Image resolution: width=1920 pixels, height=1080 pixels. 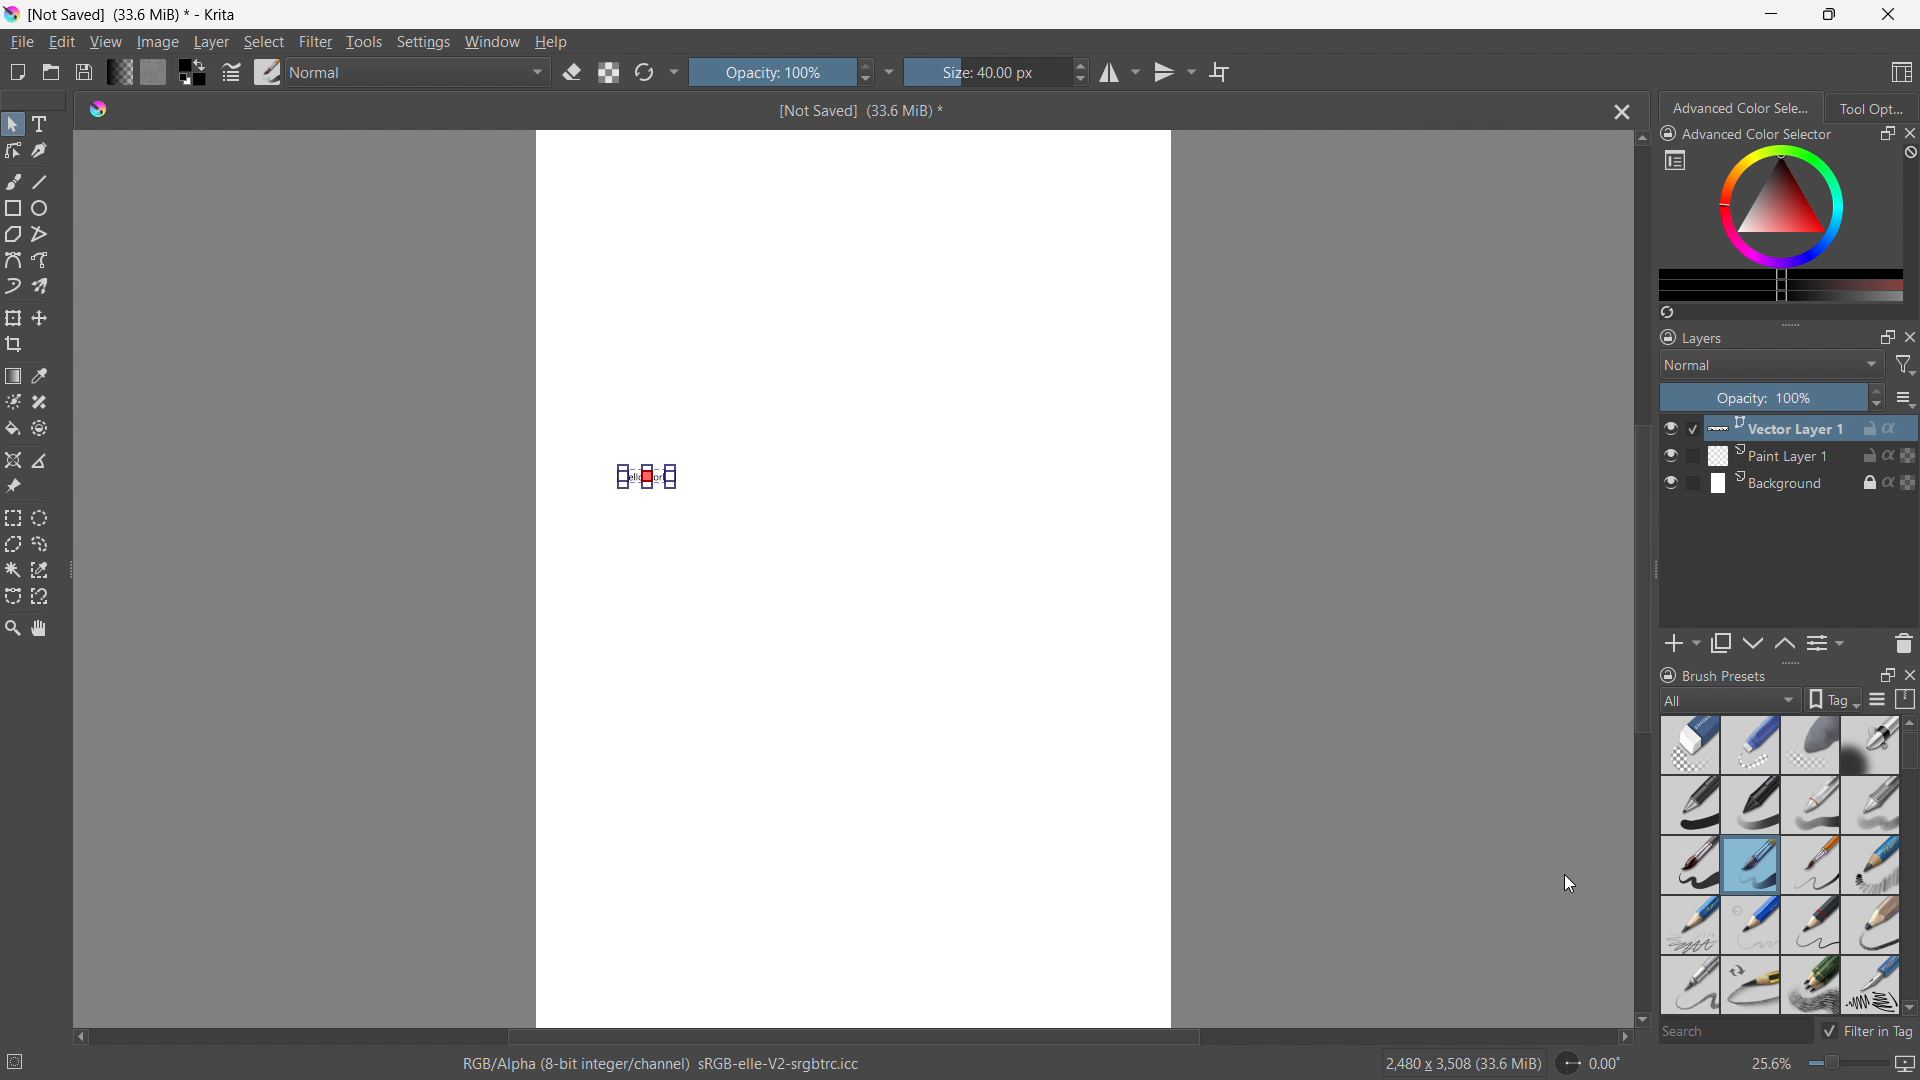 I want to click on blending mode, so click(x=420, y=73).